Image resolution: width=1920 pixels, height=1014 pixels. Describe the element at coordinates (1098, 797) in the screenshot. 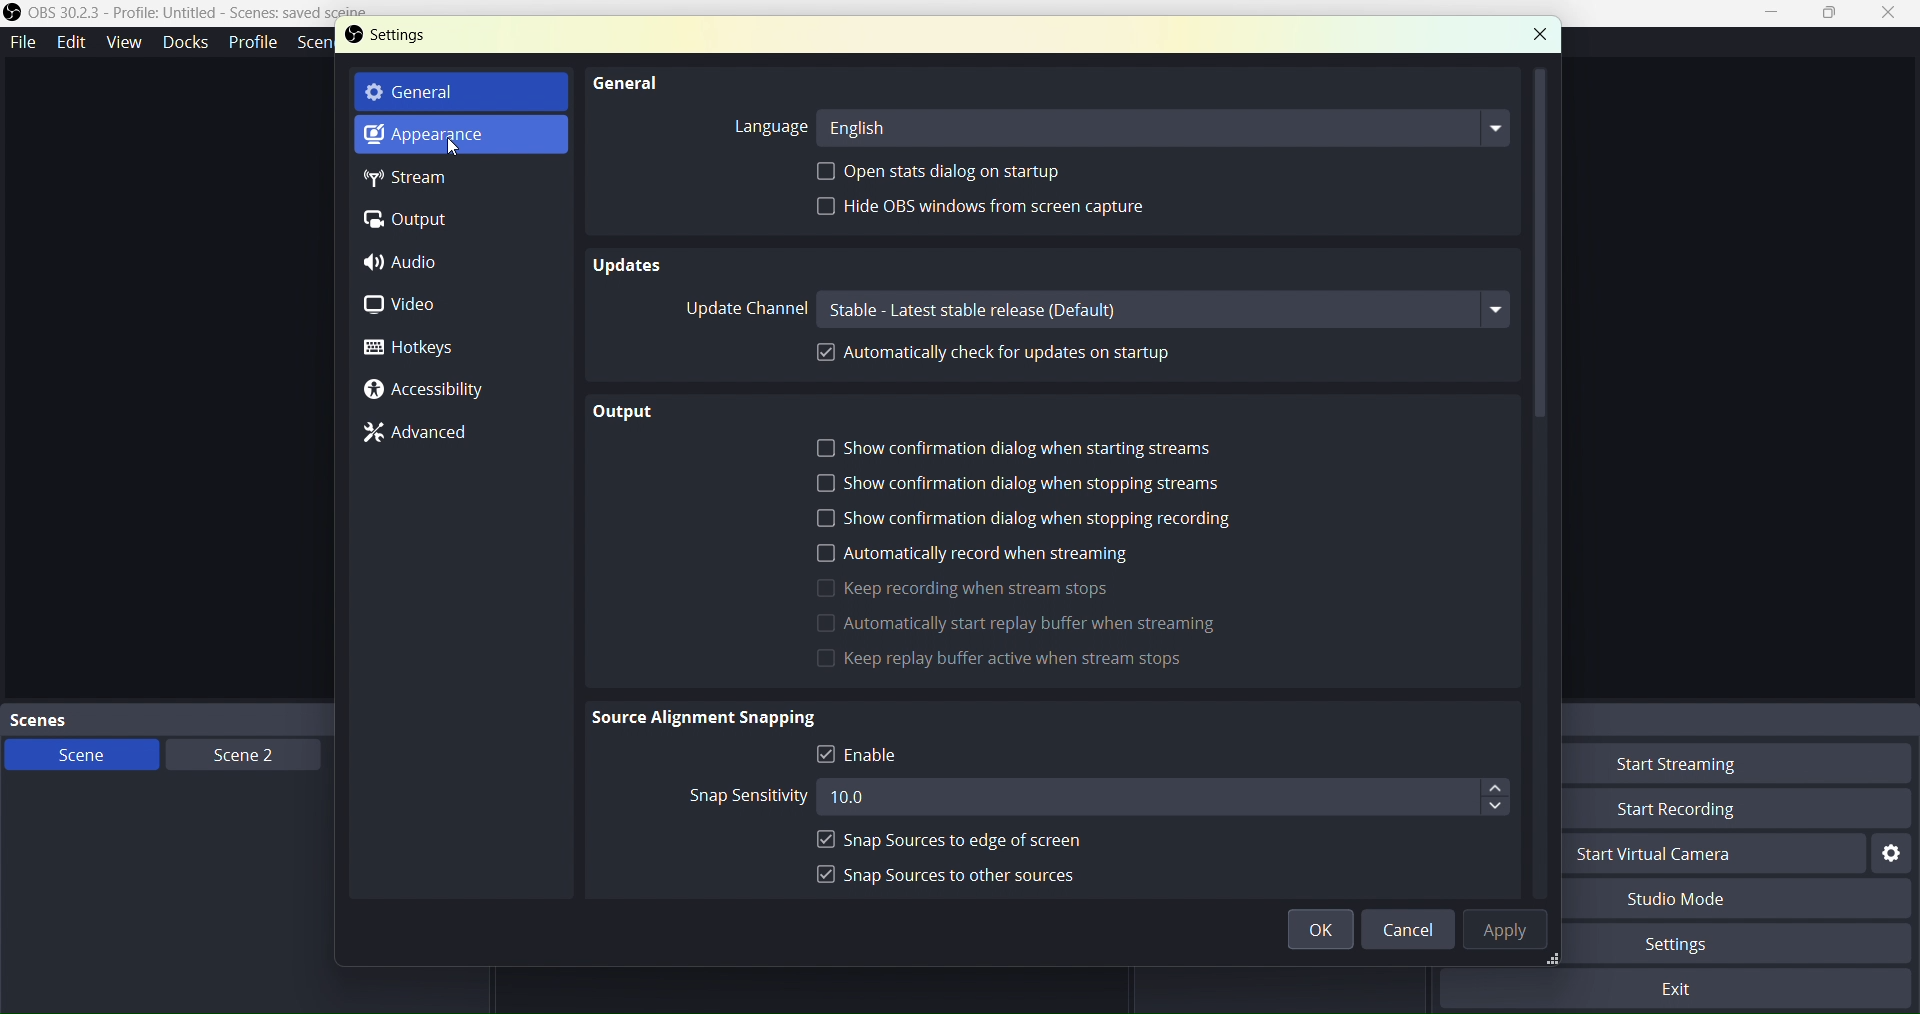

I see `Snap Sensitivity` at that location.